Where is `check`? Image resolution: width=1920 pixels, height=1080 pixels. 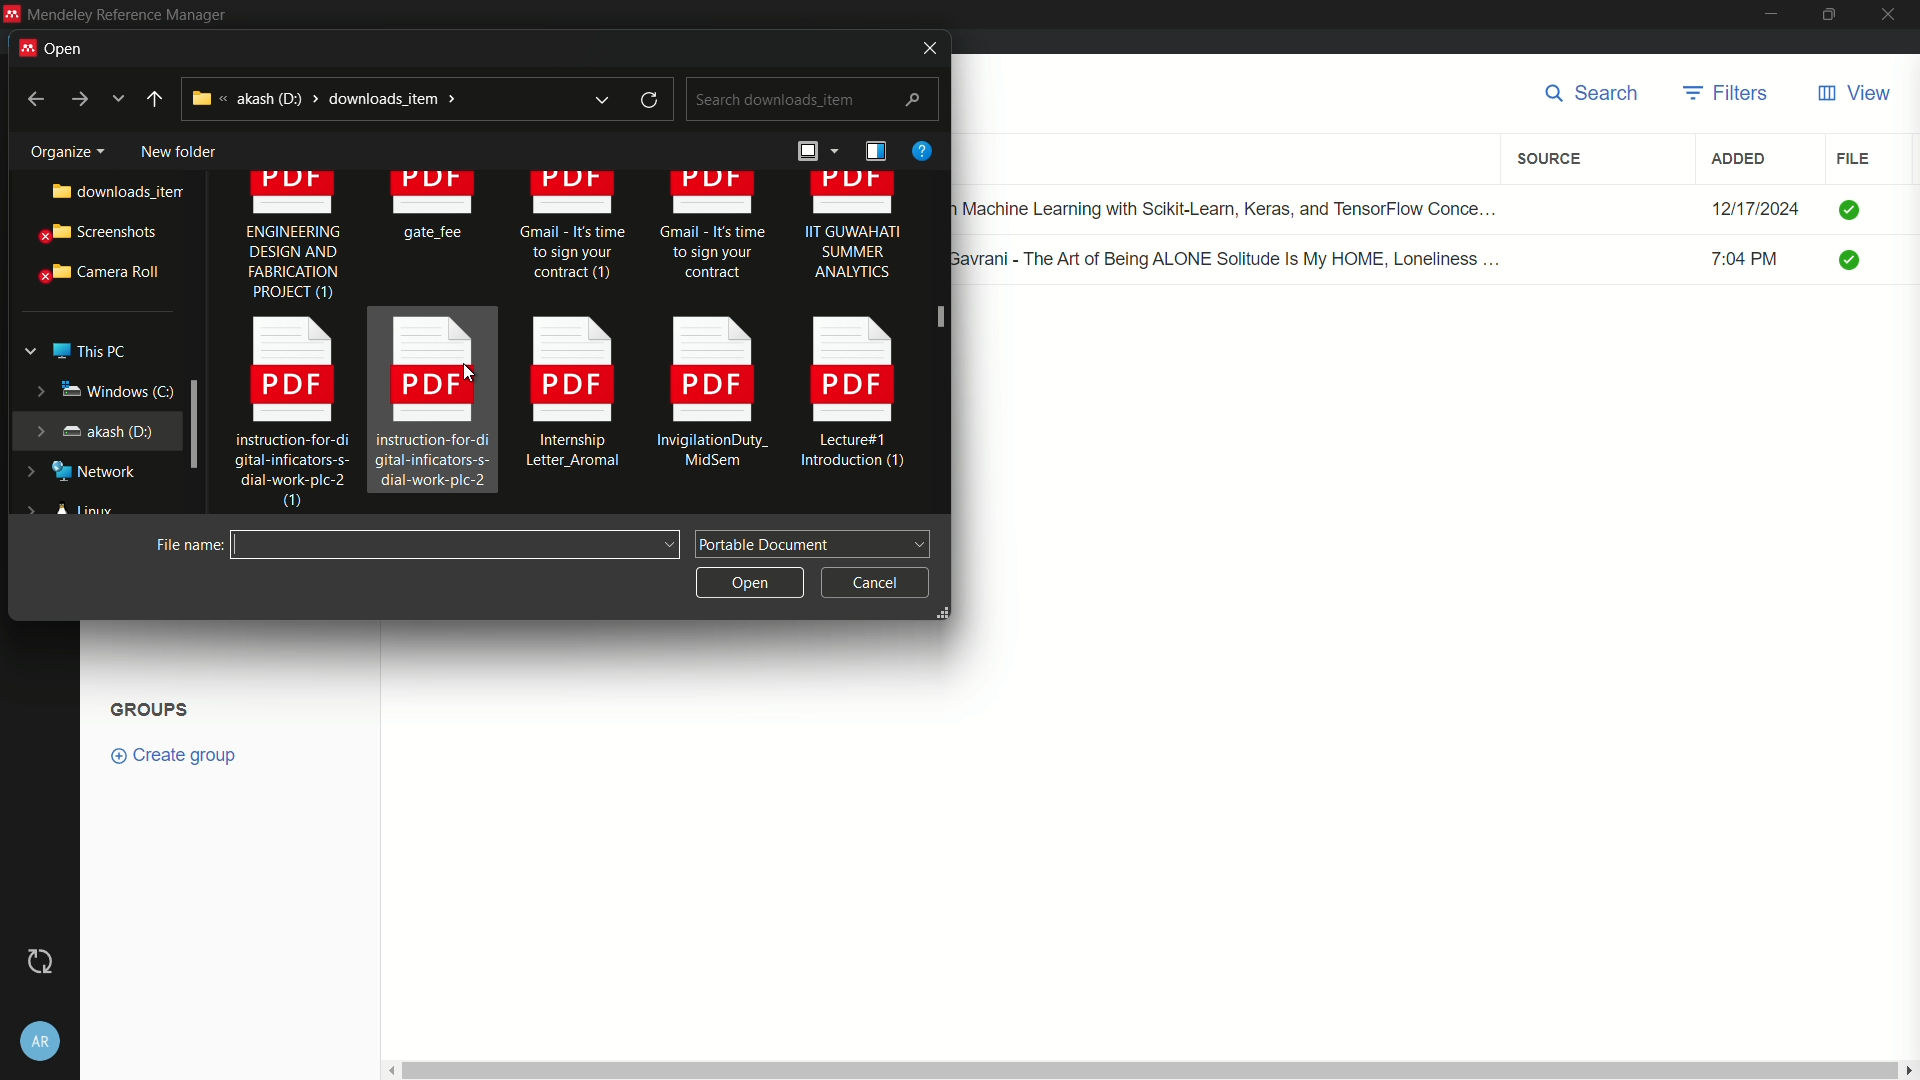
check is located at coordinates (1856, 262).